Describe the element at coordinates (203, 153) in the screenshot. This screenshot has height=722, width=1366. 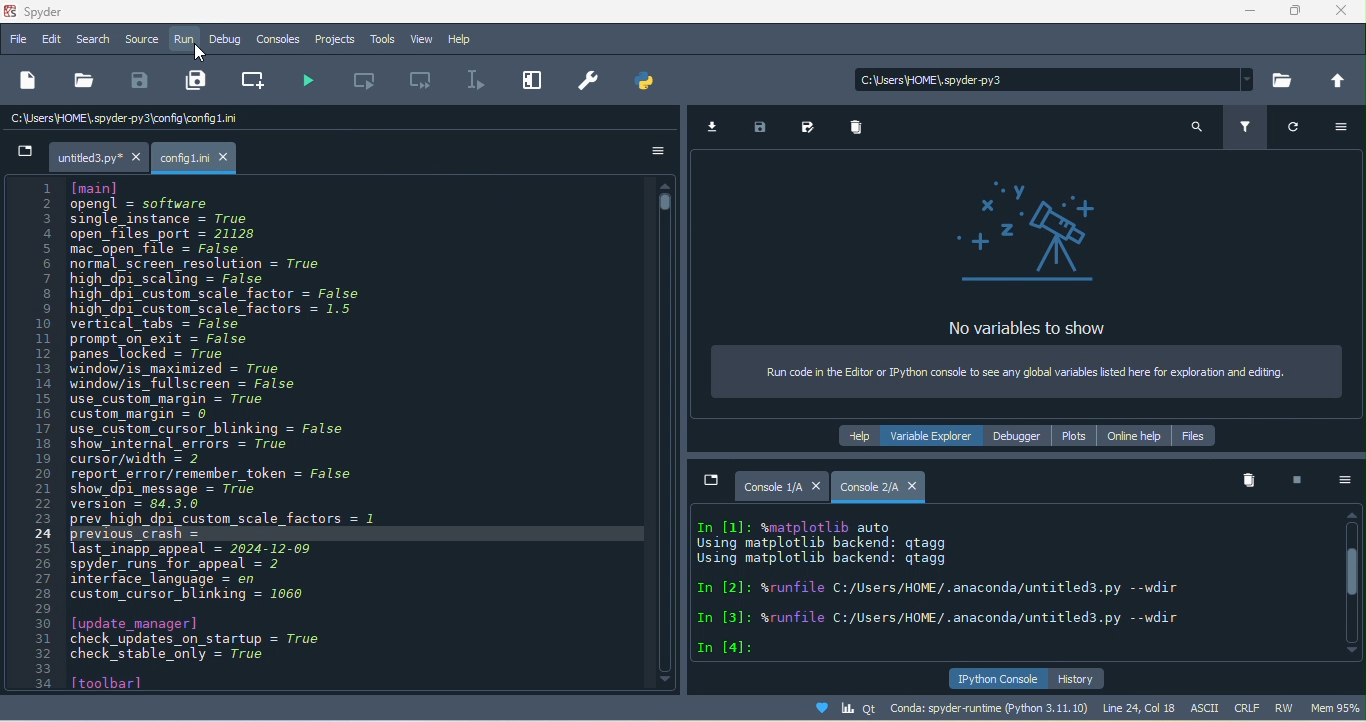
I see `config 1` at that location.